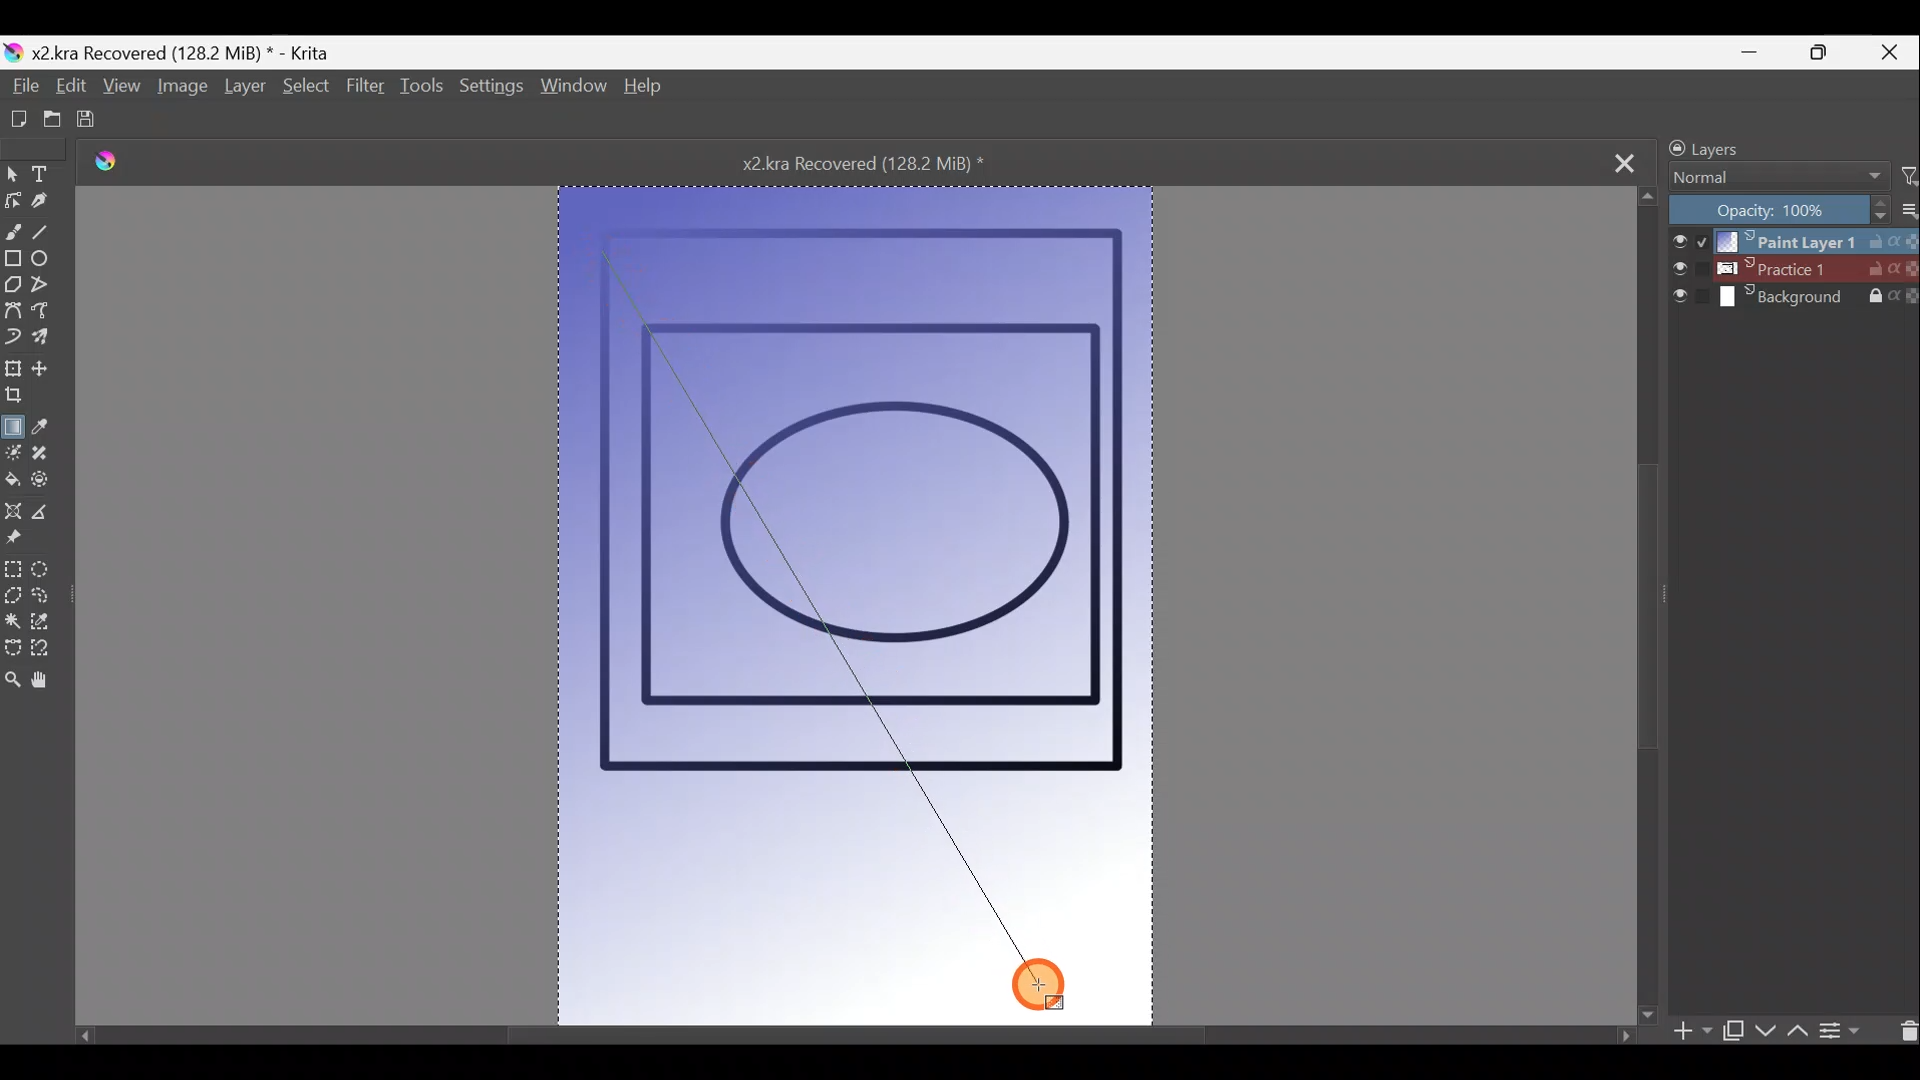  I want to click on Cursor, so click(1040, 986).